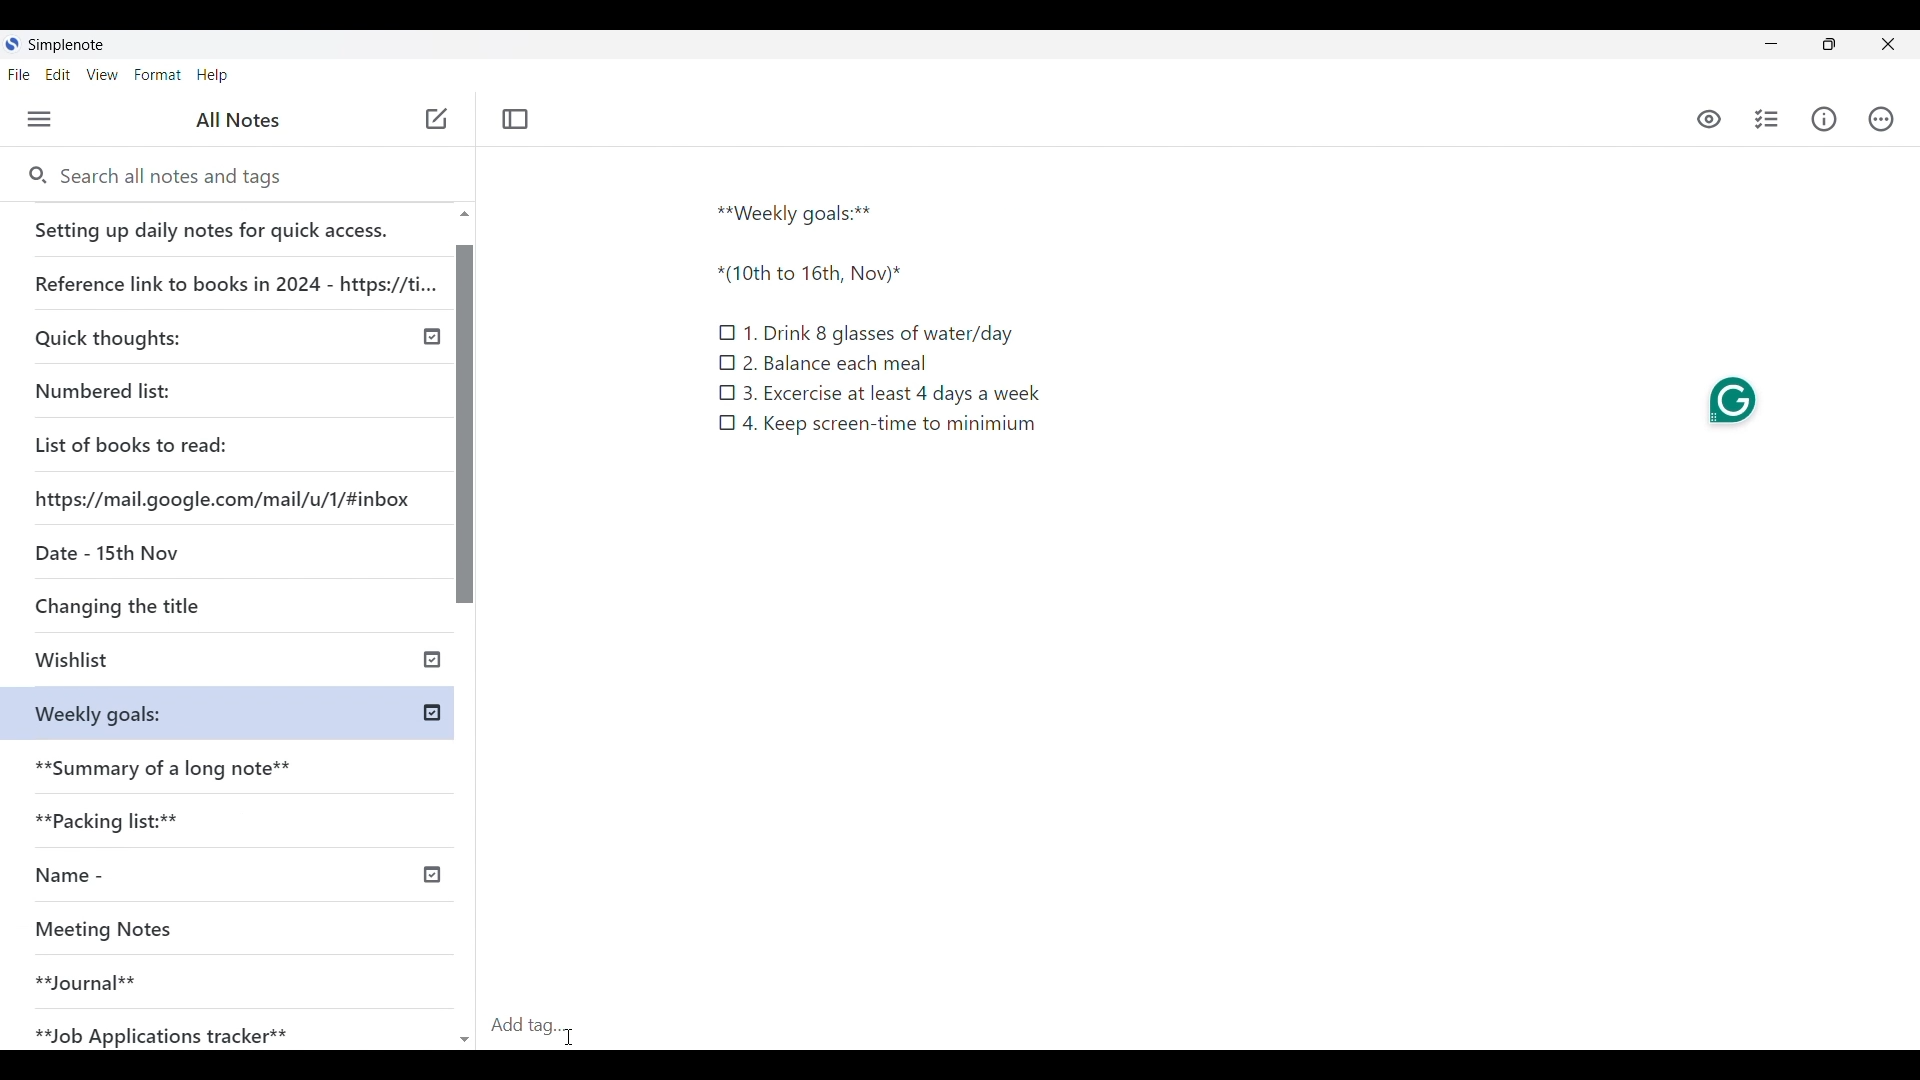  I want to click on Grammarly extension, so click(1732, 396).